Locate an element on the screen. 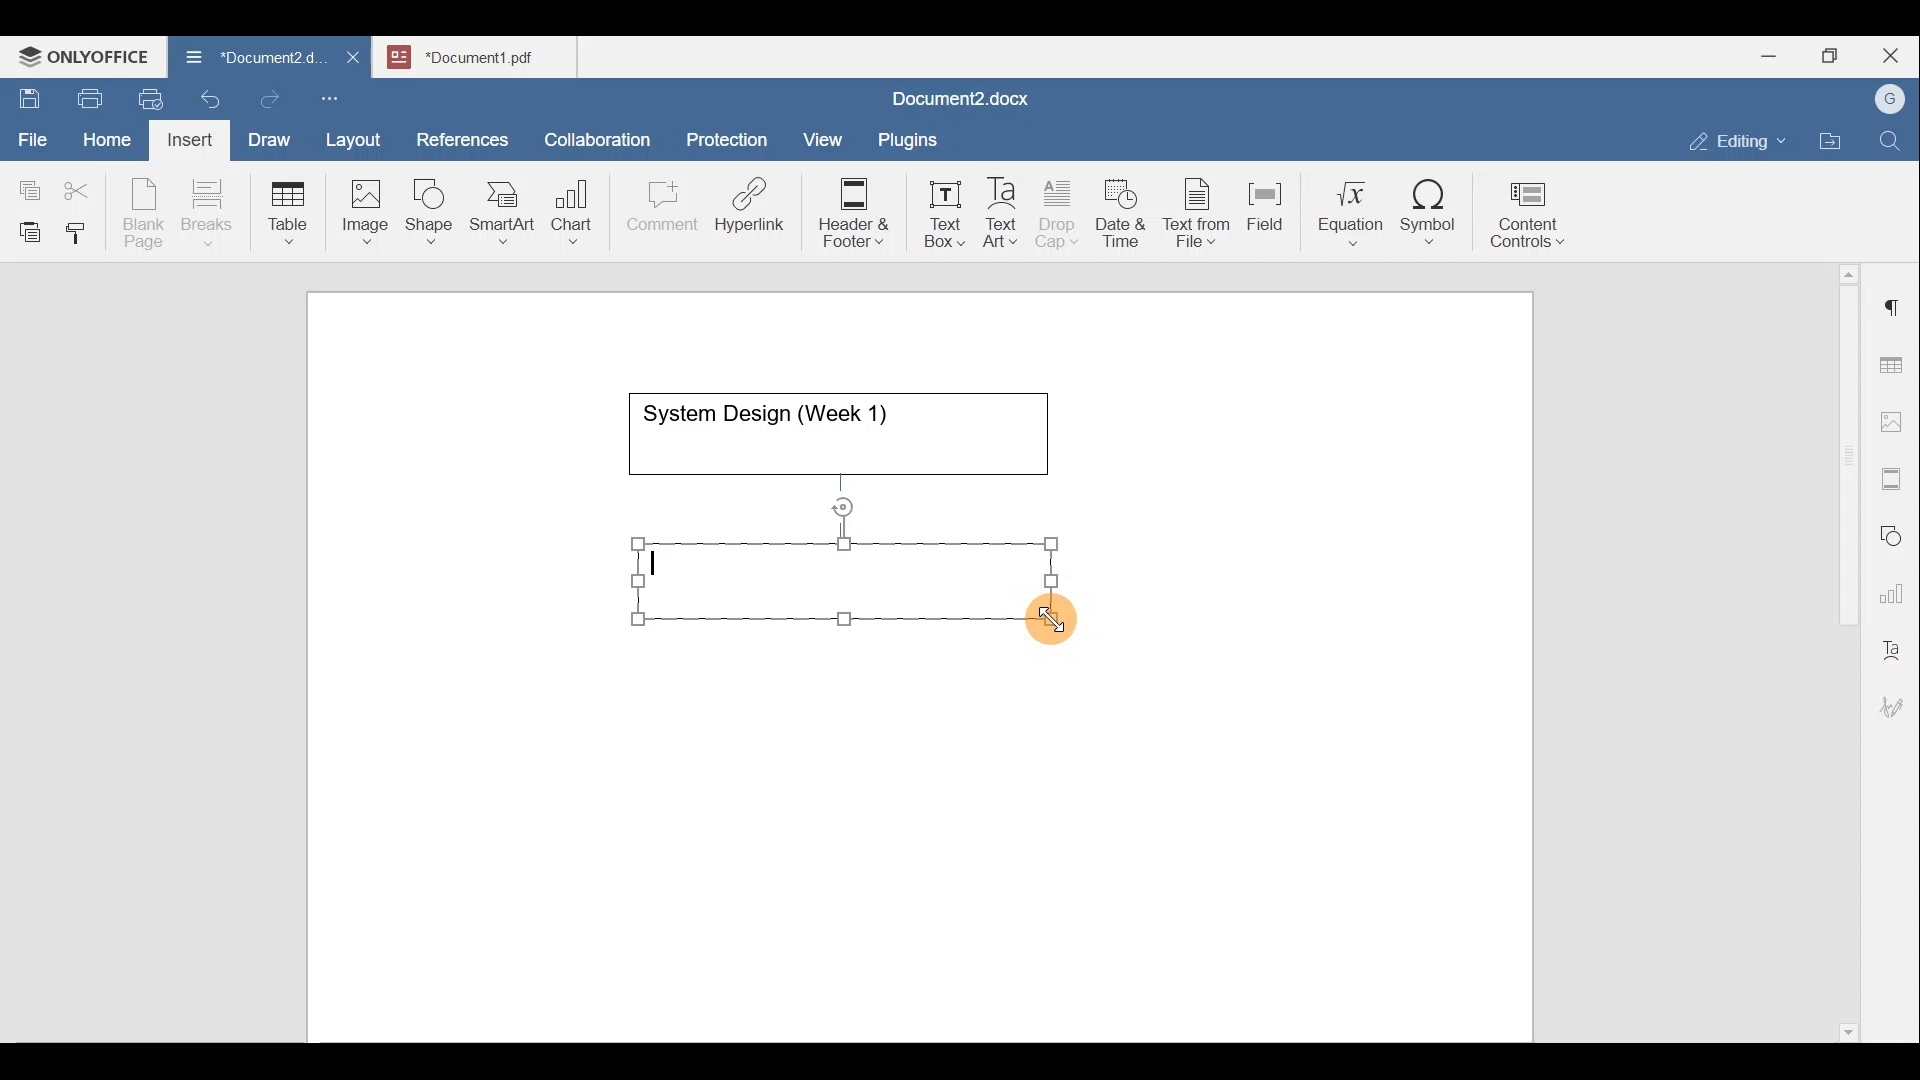 The image size is (1920, 1080). Cut is located at coordinates (84, 186).